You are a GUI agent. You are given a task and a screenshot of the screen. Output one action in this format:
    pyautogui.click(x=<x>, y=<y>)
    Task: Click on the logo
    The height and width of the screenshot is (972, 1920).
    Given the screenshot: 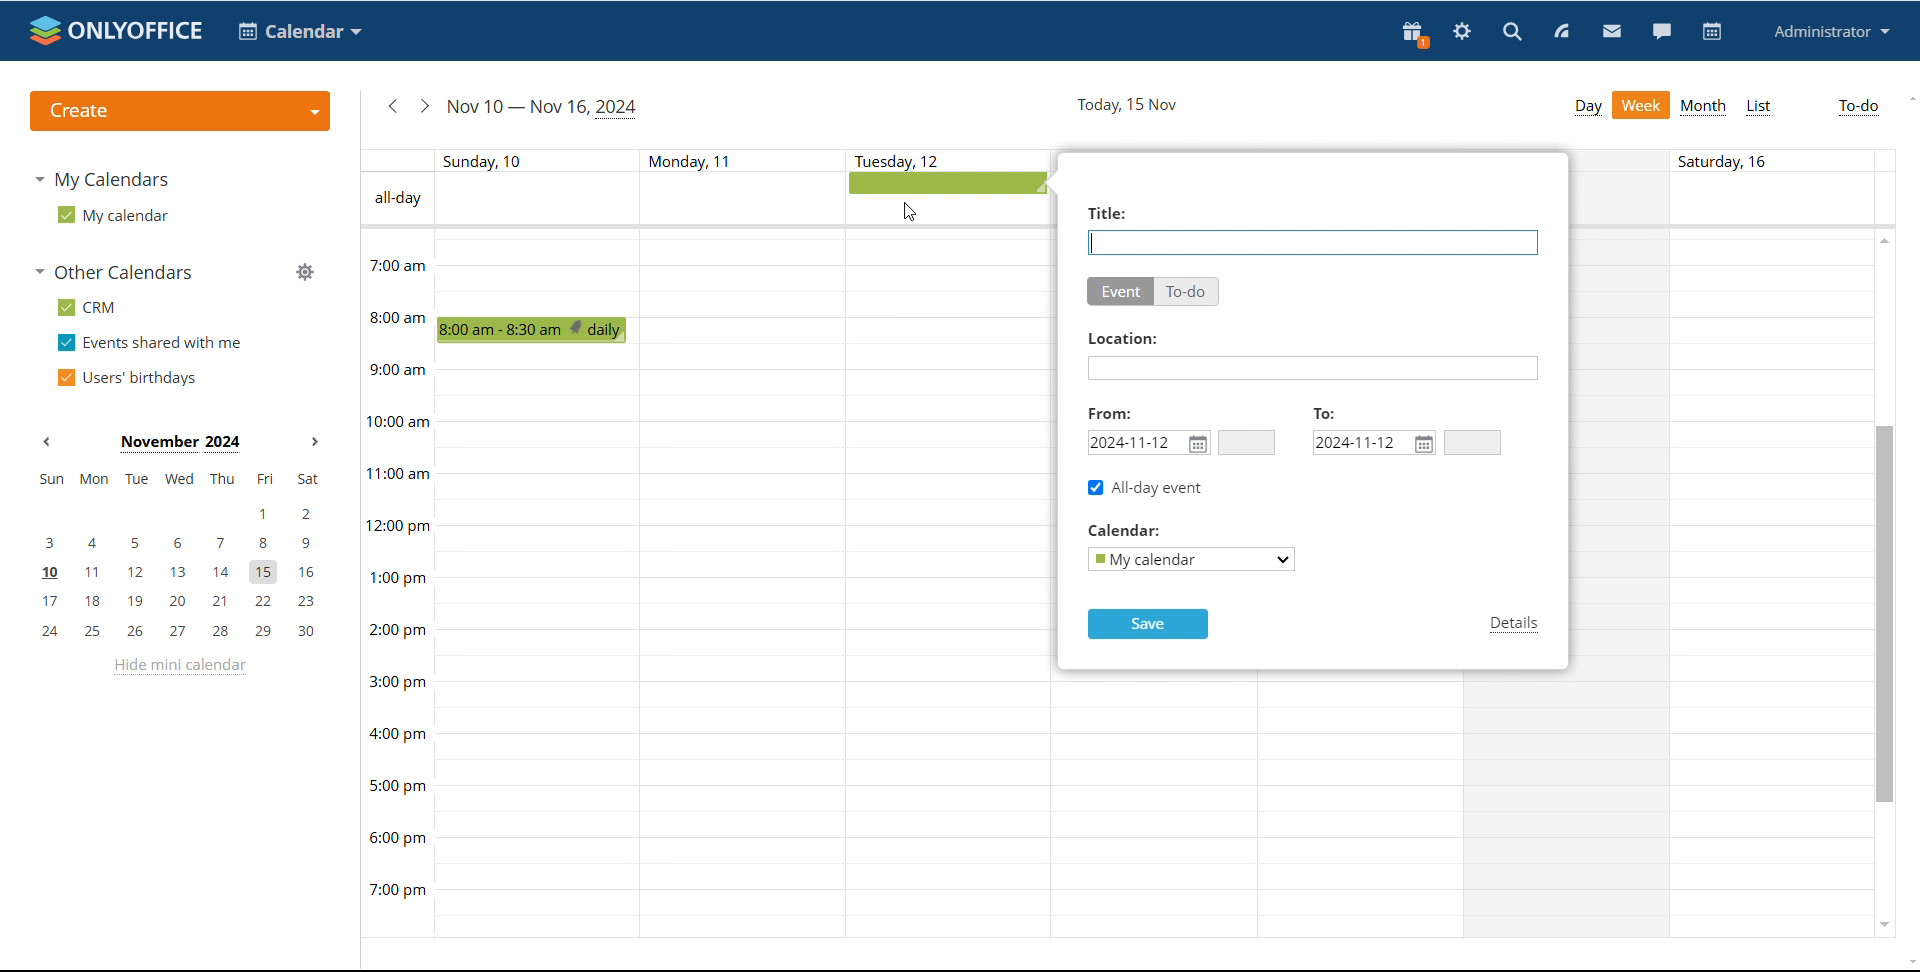 What is the action you would take?
    pyautogui.click(x=117, y=32)
    